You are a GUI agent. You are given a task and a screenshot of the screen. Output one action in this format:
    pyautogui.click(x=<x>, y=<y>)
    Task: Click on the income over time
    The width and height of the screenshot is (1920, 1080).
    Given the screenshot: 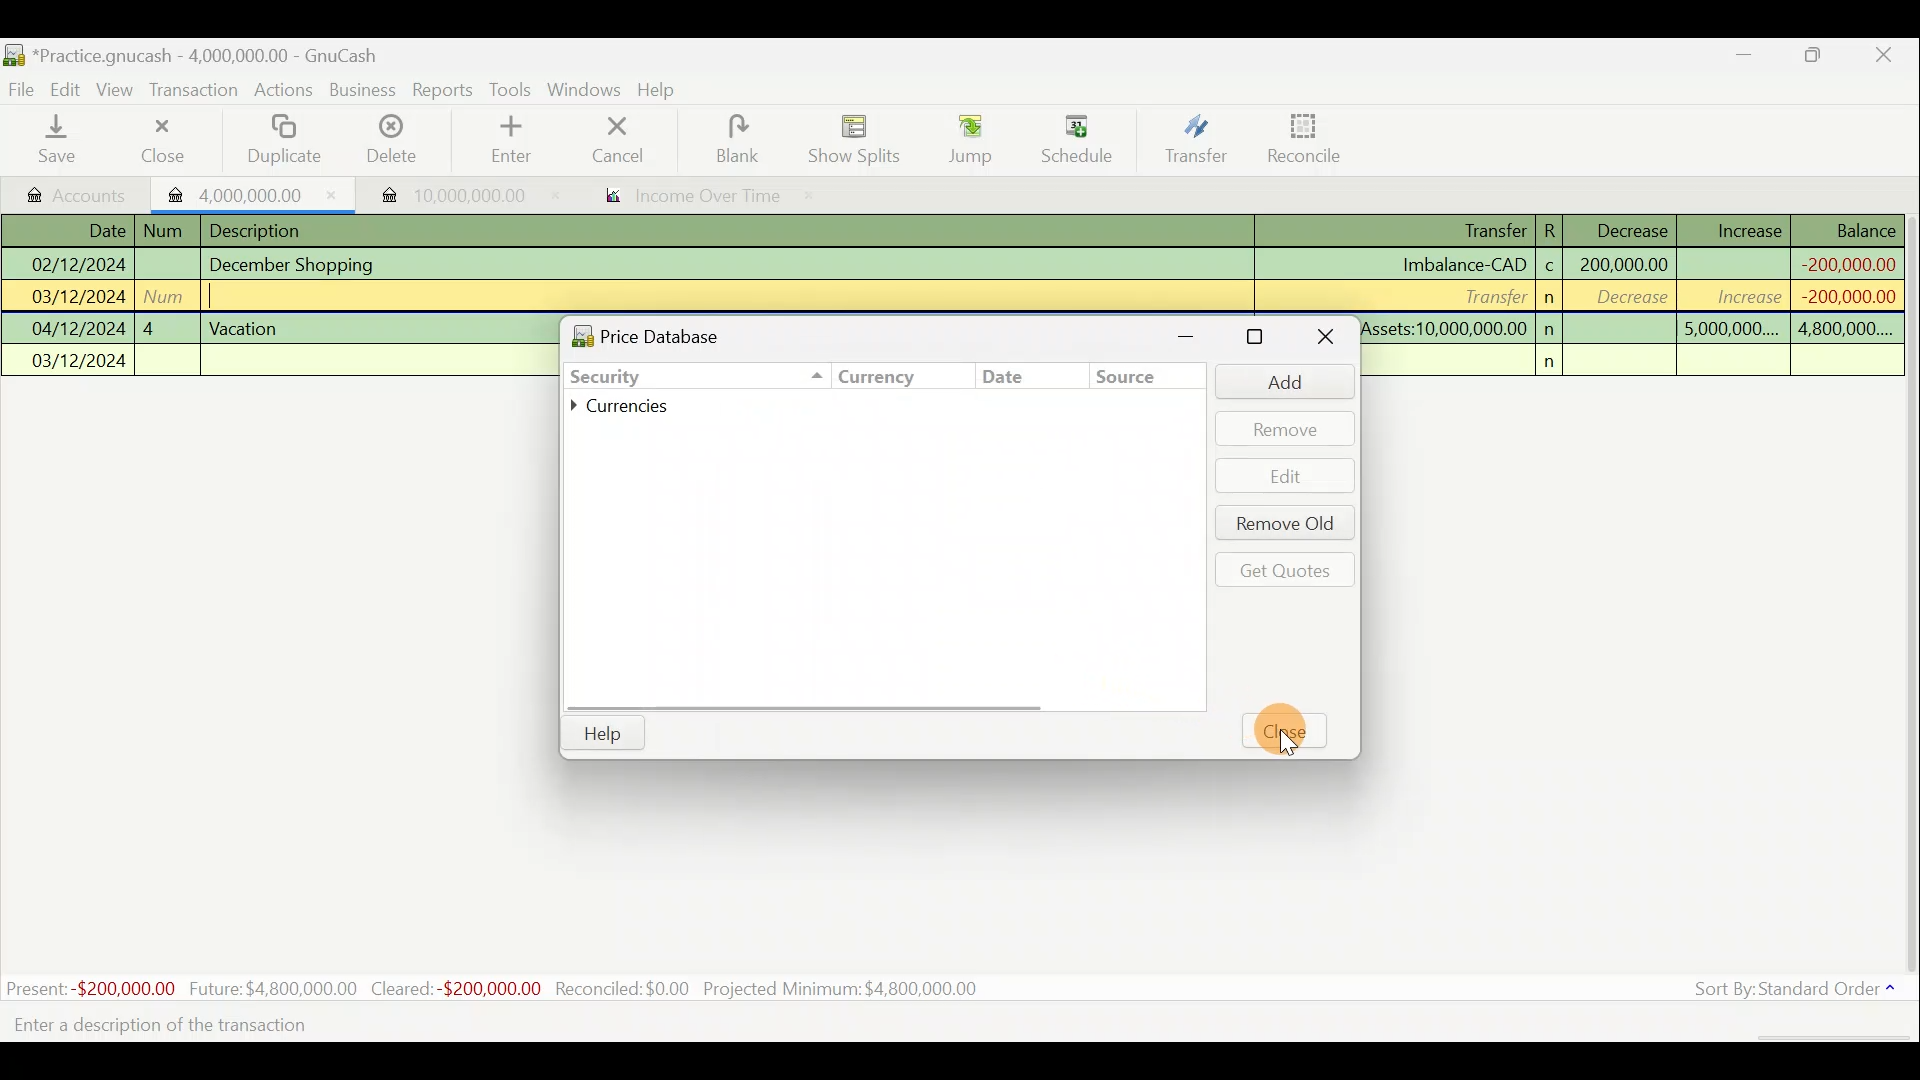 What is the action you would take?
    pyautogui.click(x=707, y=197)
    